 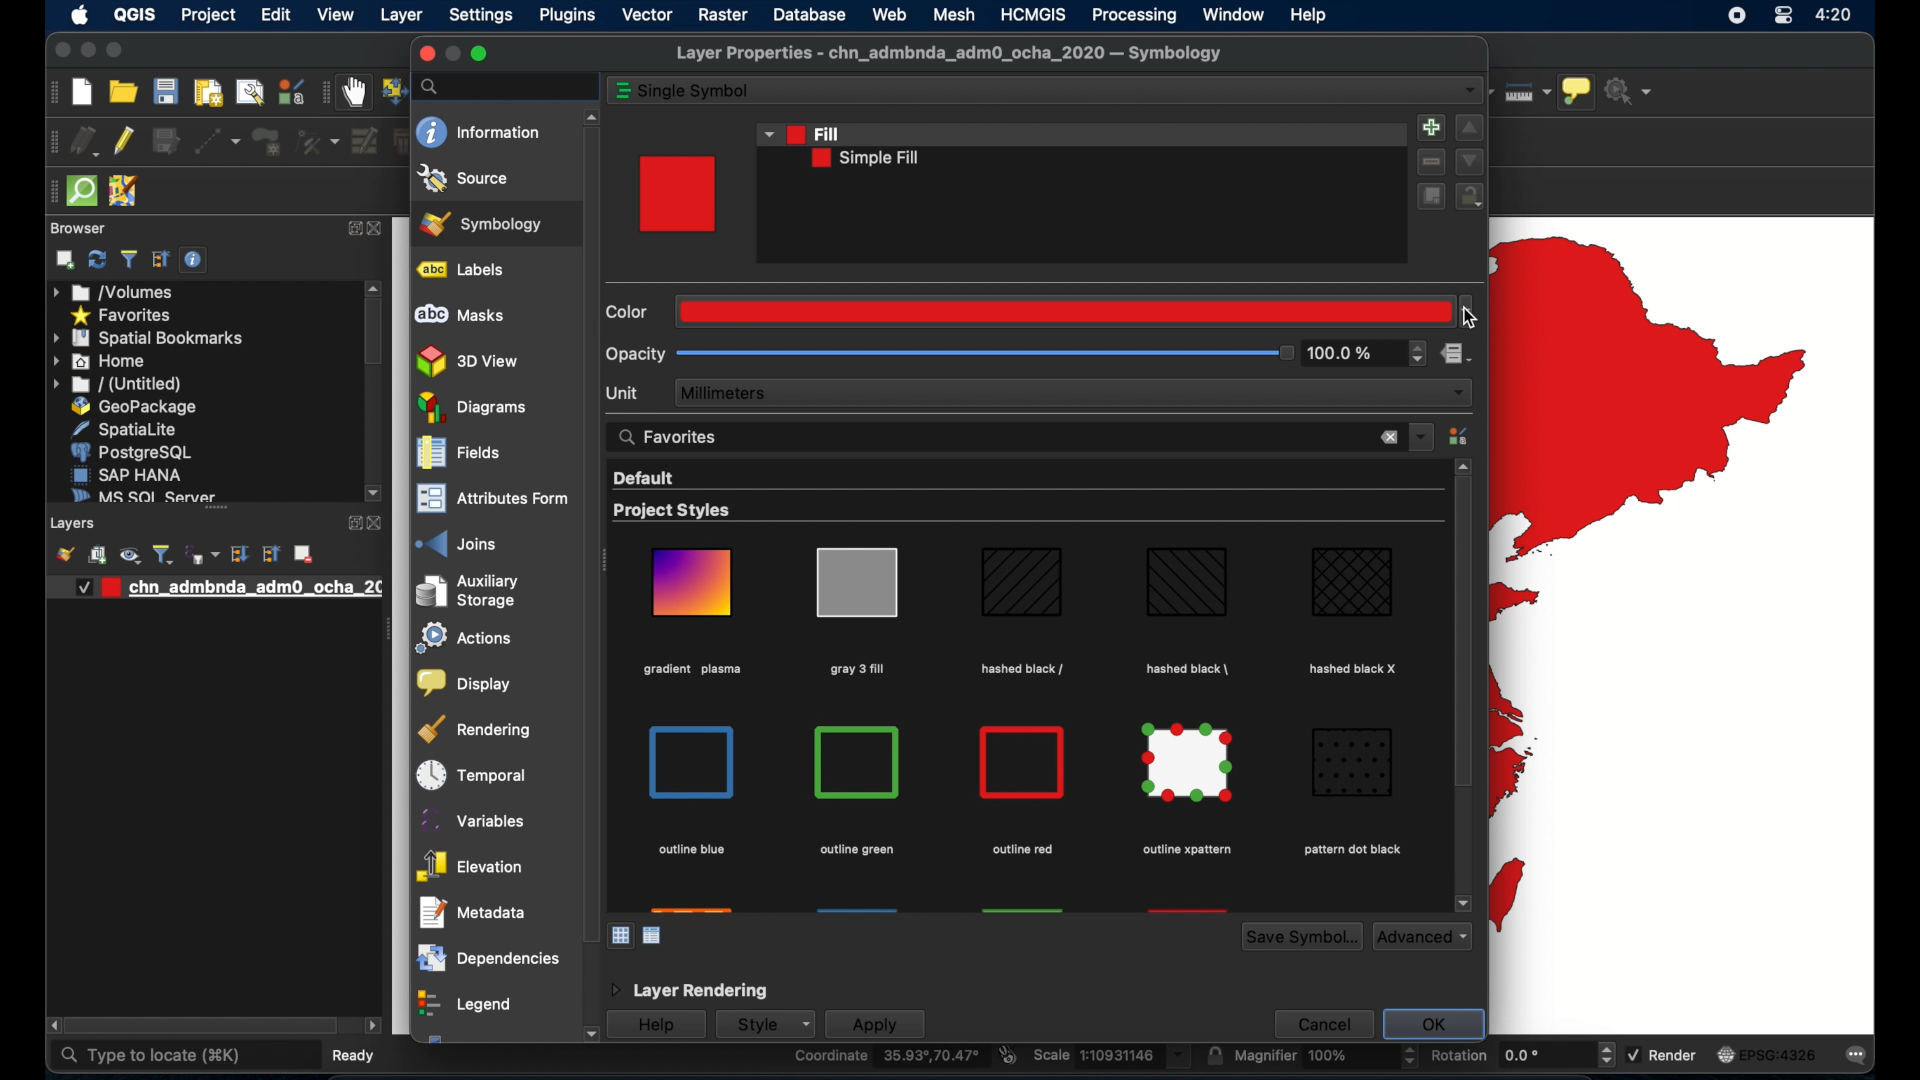 I want to click on millimeters dropdown, so click(x=1074, y=393).